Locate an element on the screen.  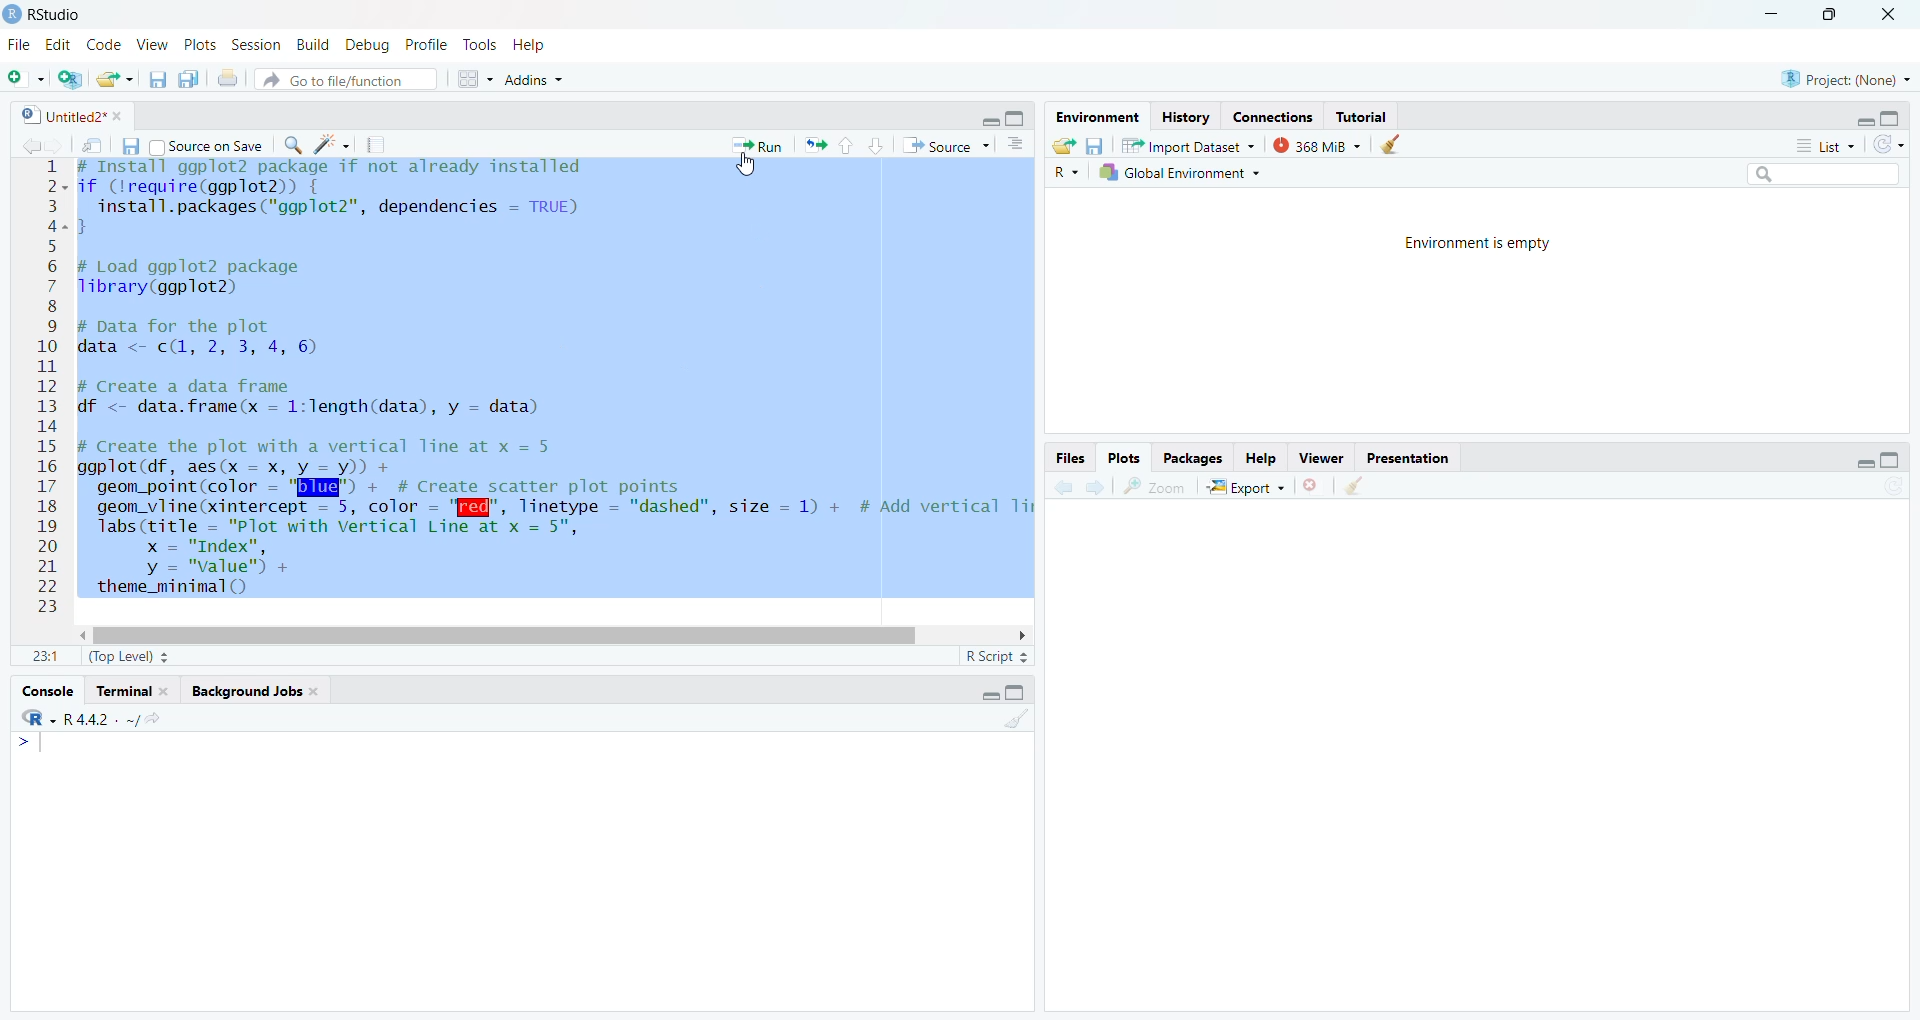
move is located at coordinates (94, 147).